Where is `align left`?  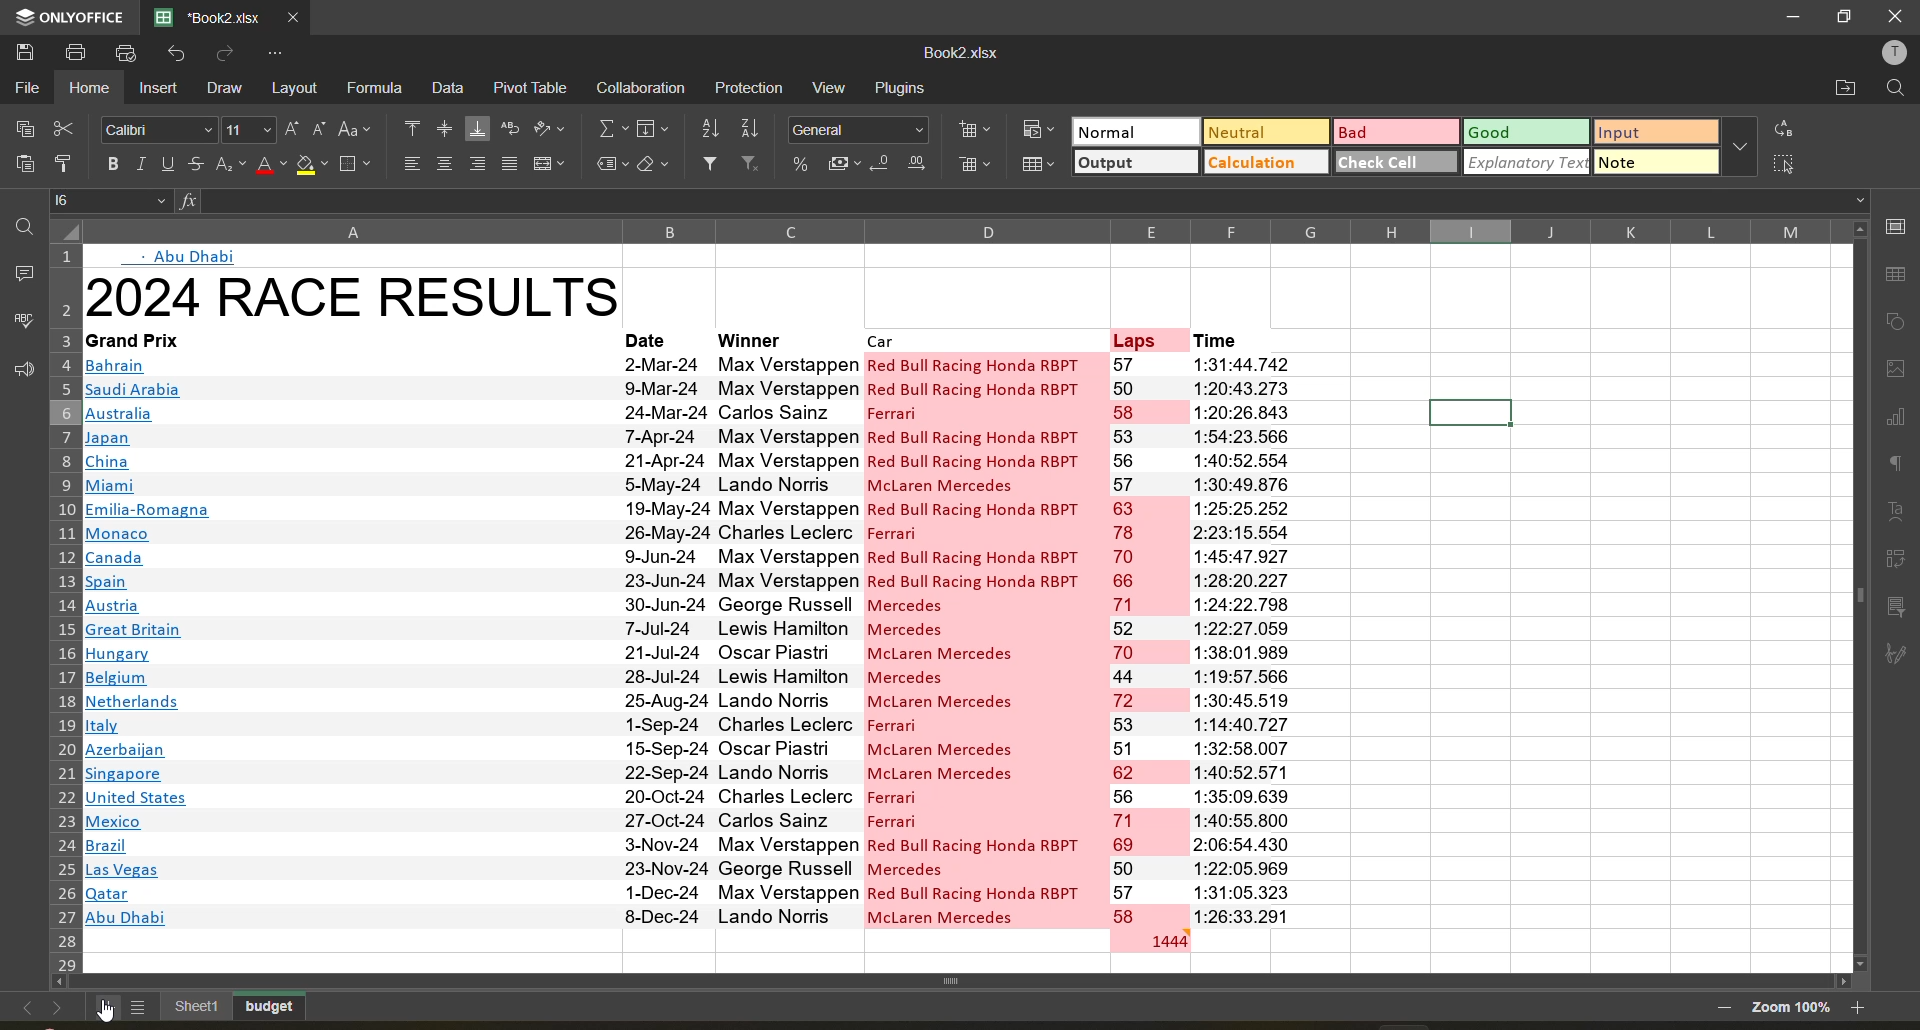
align left is located at coordinates (413, 164).